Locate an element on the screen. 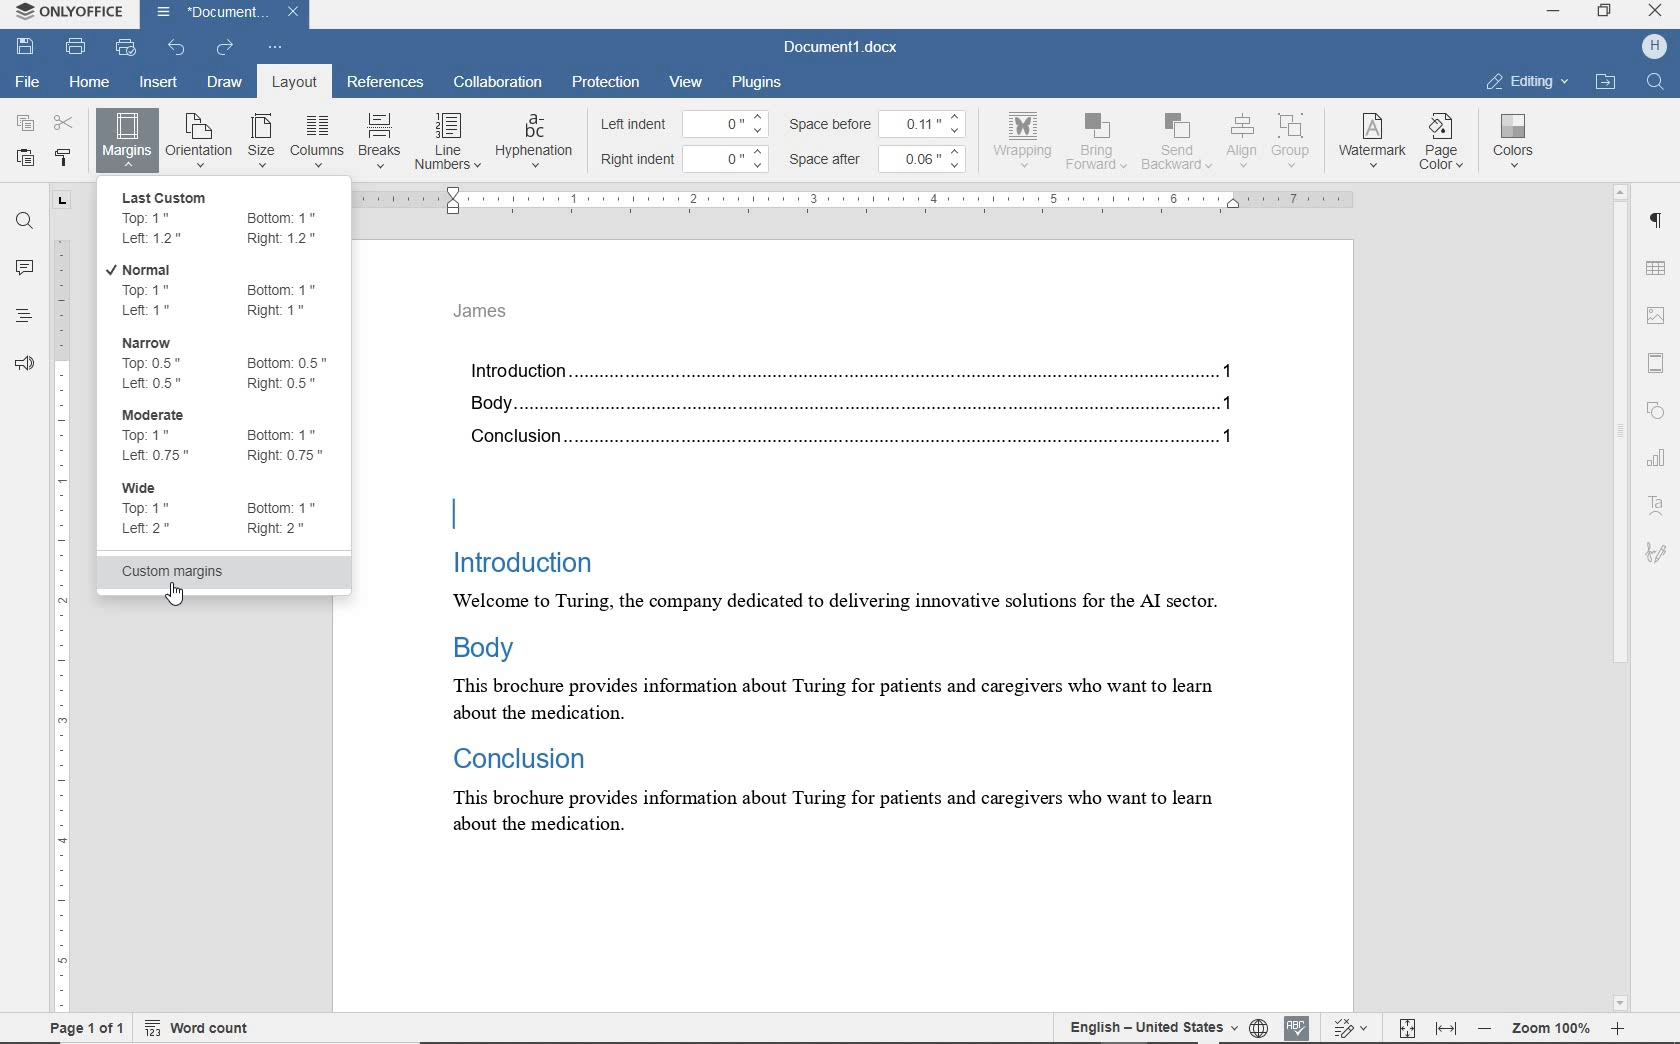  copy is located at coordinates (26, 122).